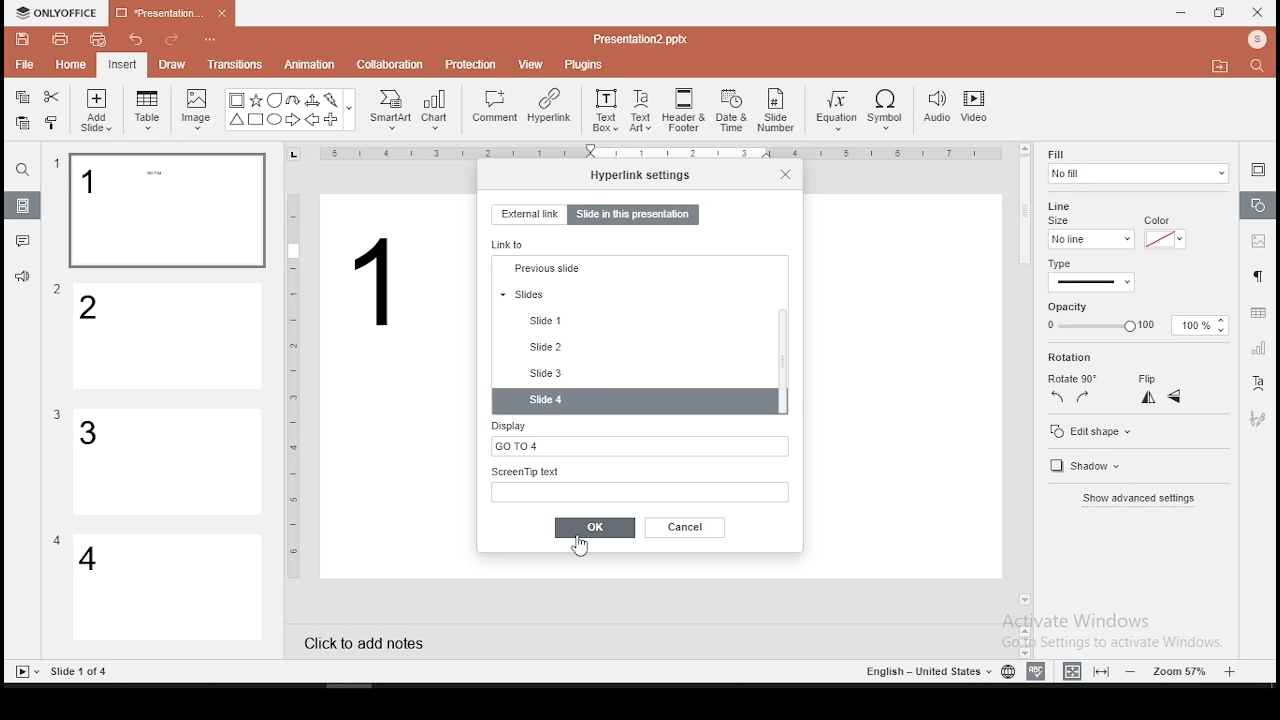 The width and height of the screenshot is (1280, 720). What do you see at coordinates (1082, 468) in the screenshot?
I see `shadow` at bounding box center [1082, 468].